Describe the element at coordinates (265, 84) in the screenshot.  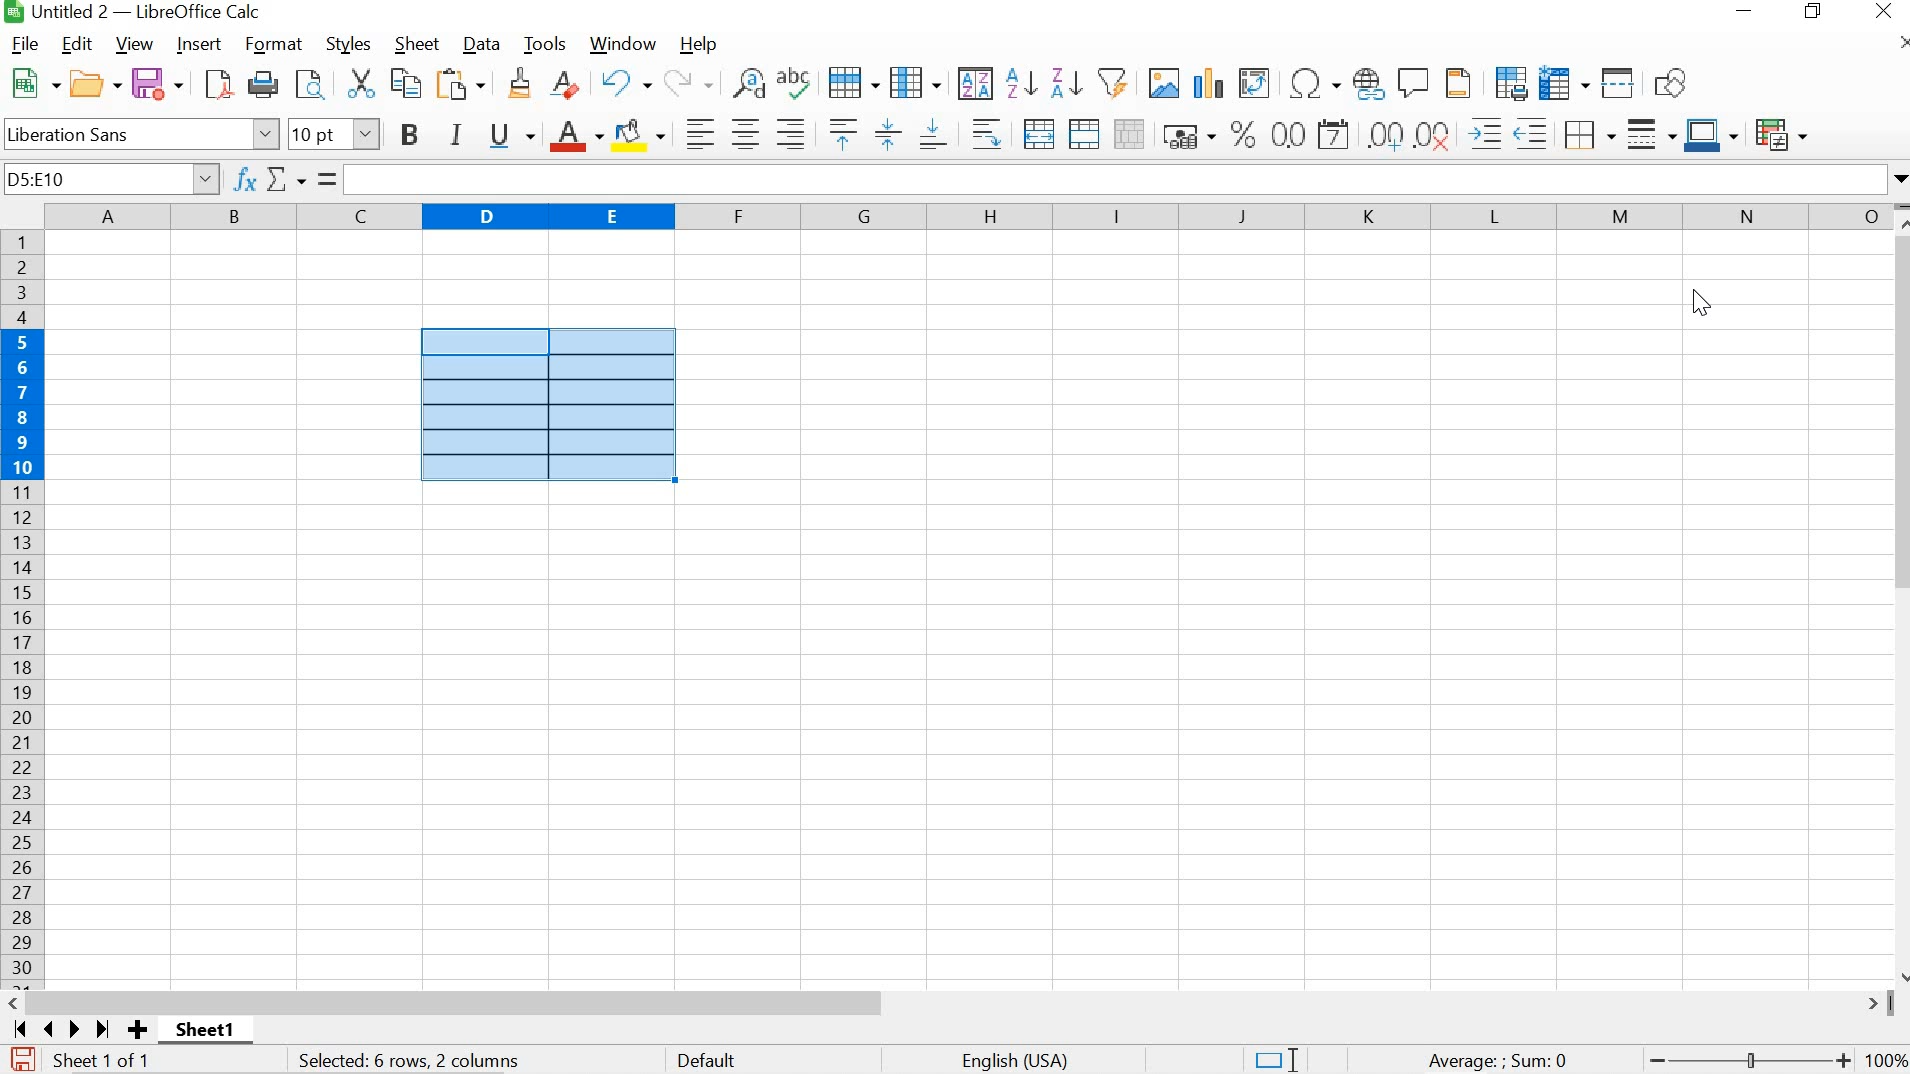
I see `PRINT` at that location.